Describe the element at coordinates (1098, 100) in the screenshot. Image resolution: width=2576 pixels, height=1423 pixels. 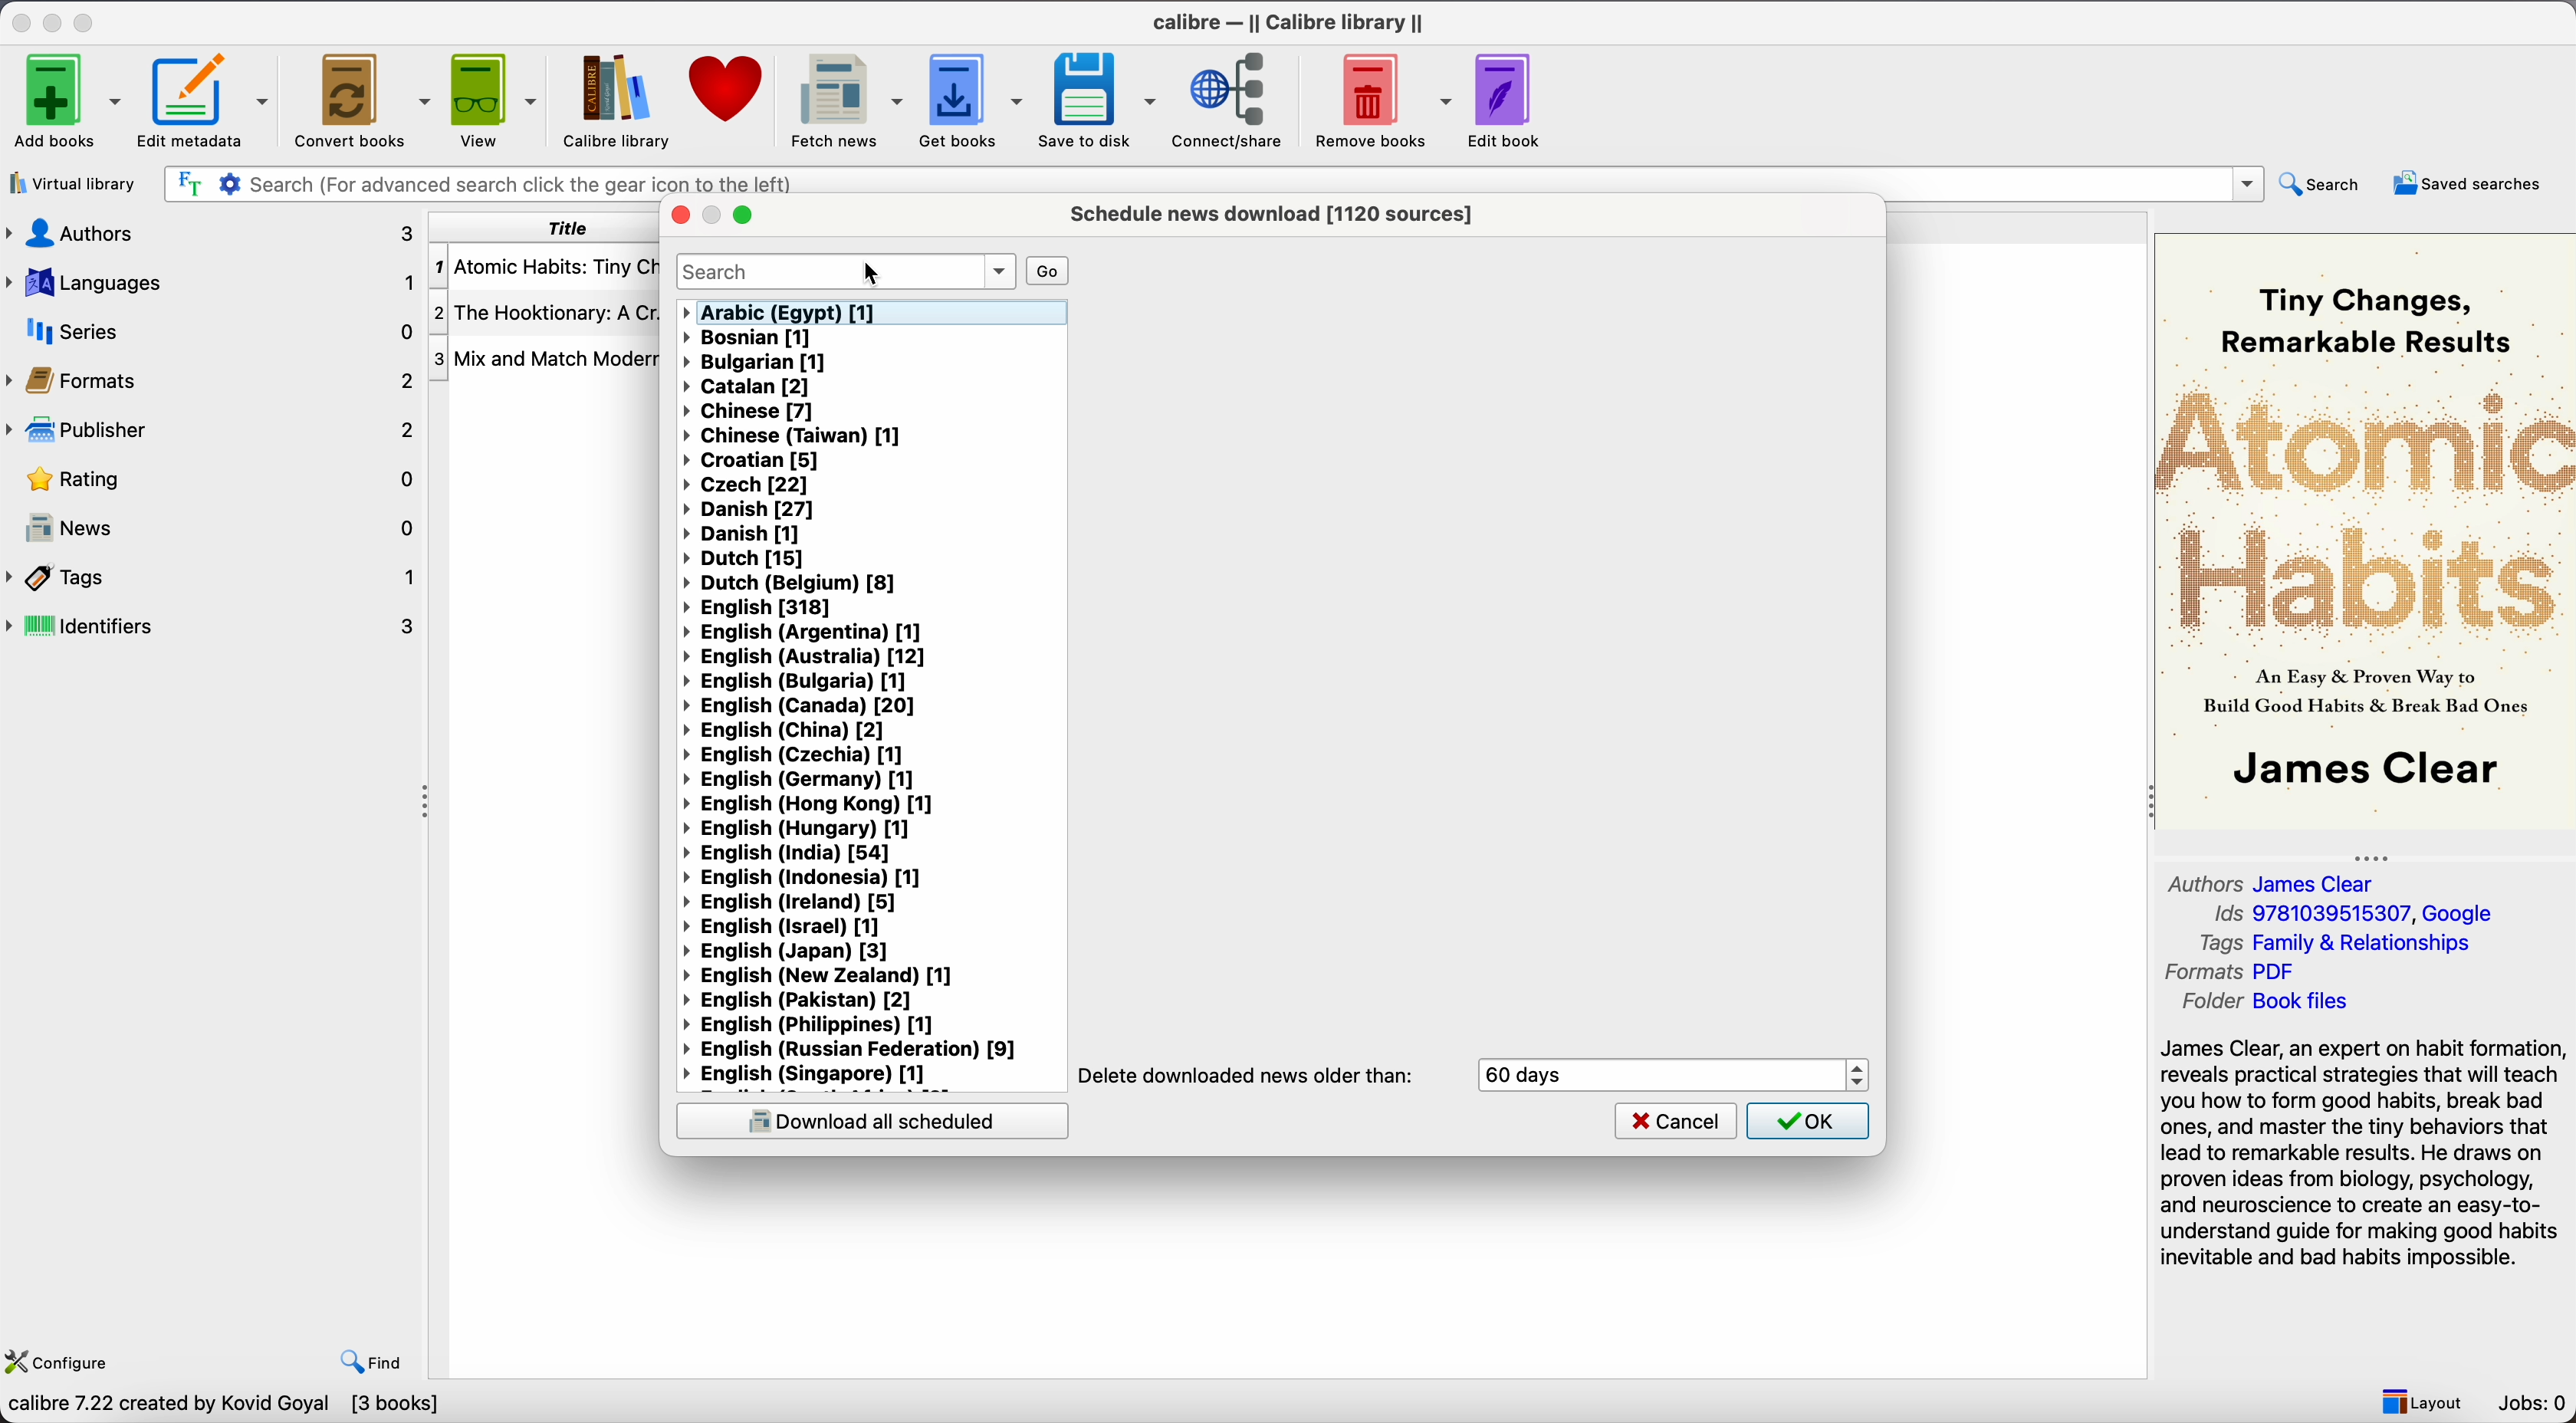
I see `save to disk` at that location.